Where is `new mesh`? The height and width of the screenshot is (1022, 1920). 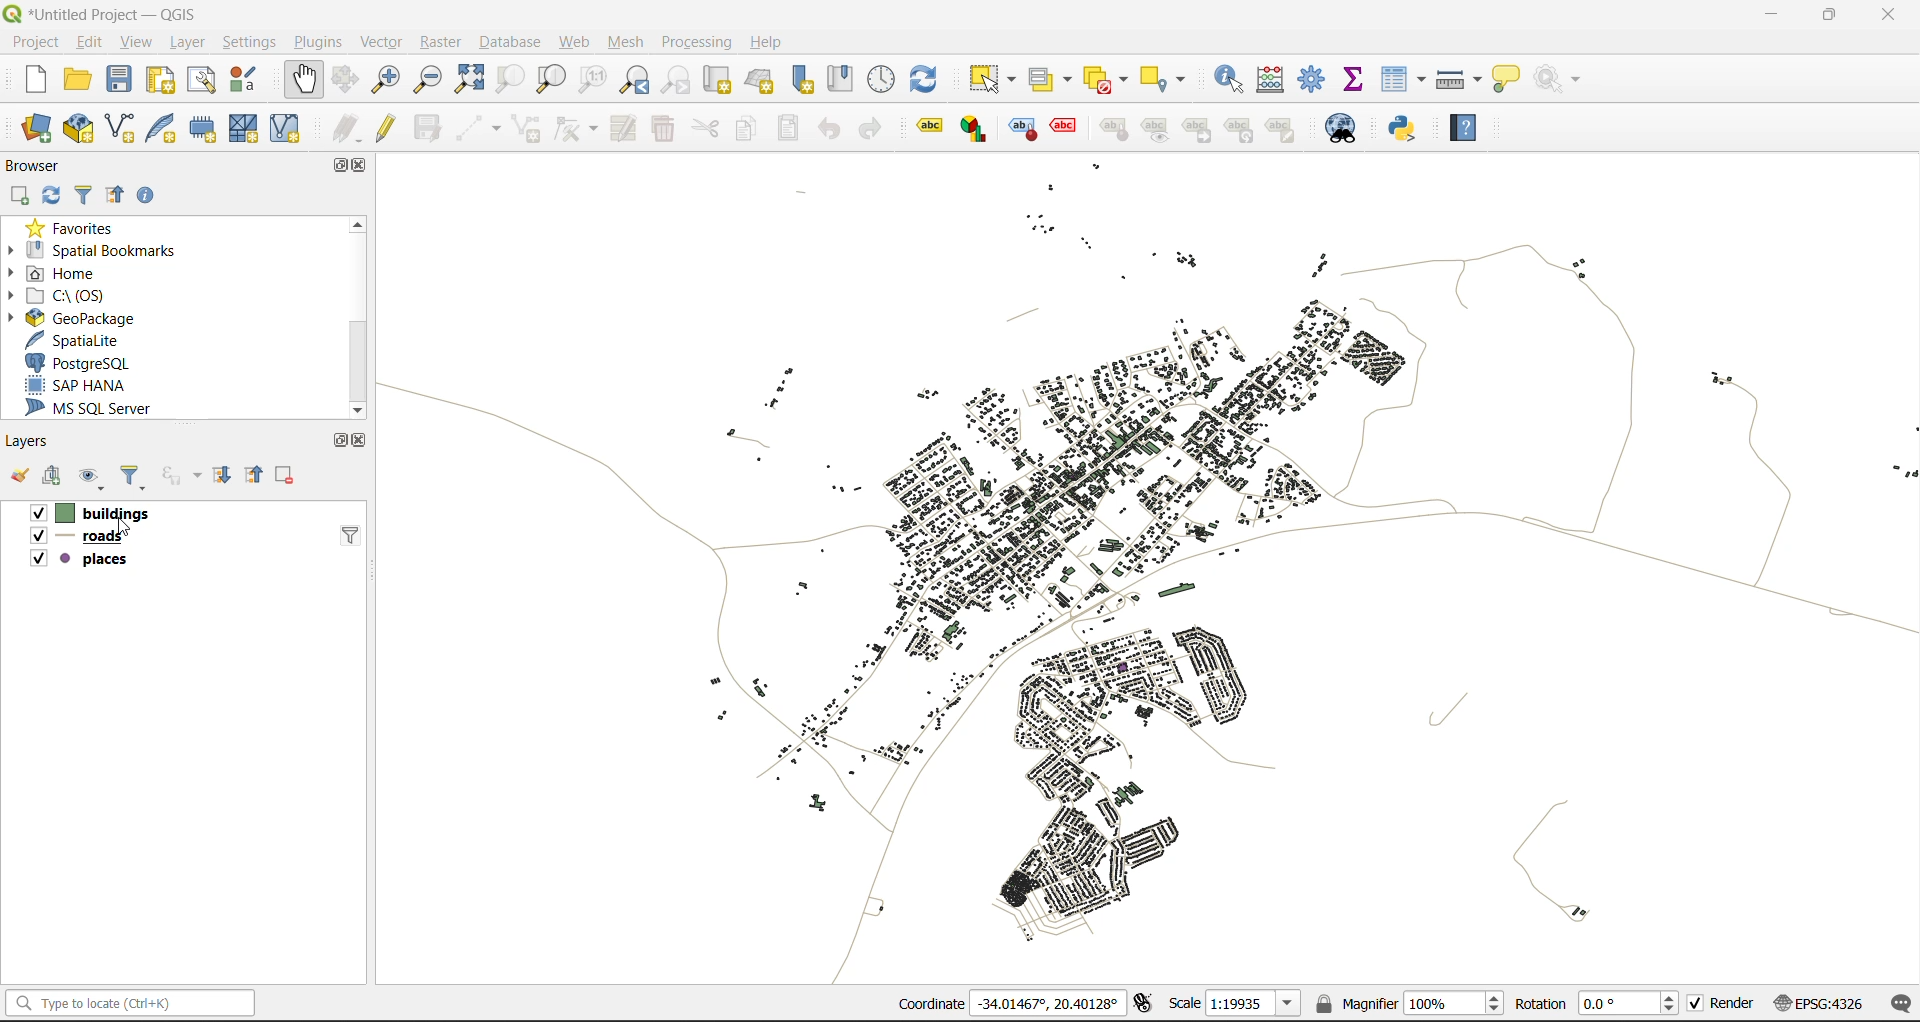 new mesh is located at coordinates (248, 128).